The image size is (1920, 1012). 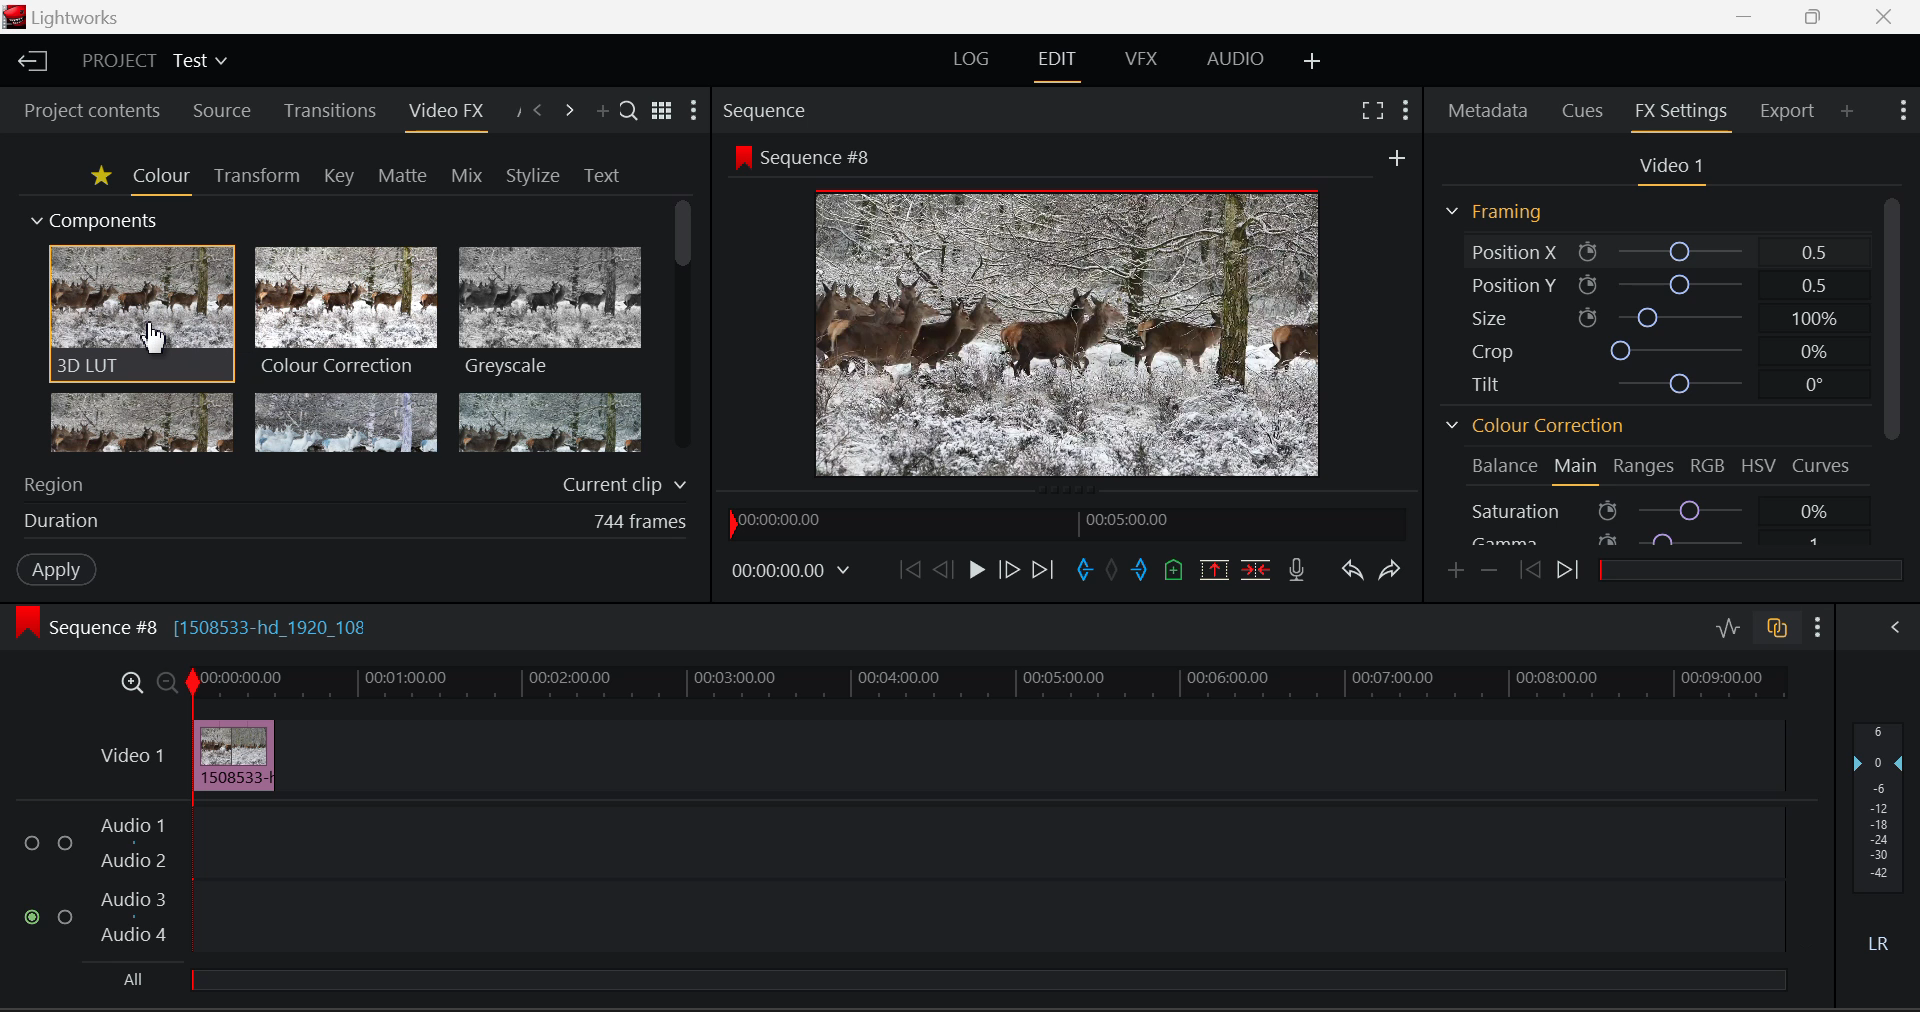 What do you see at coordinates (1055, 64) in the screenshot?
I see `EDIT Layout` at bounding box center [1055, 64].